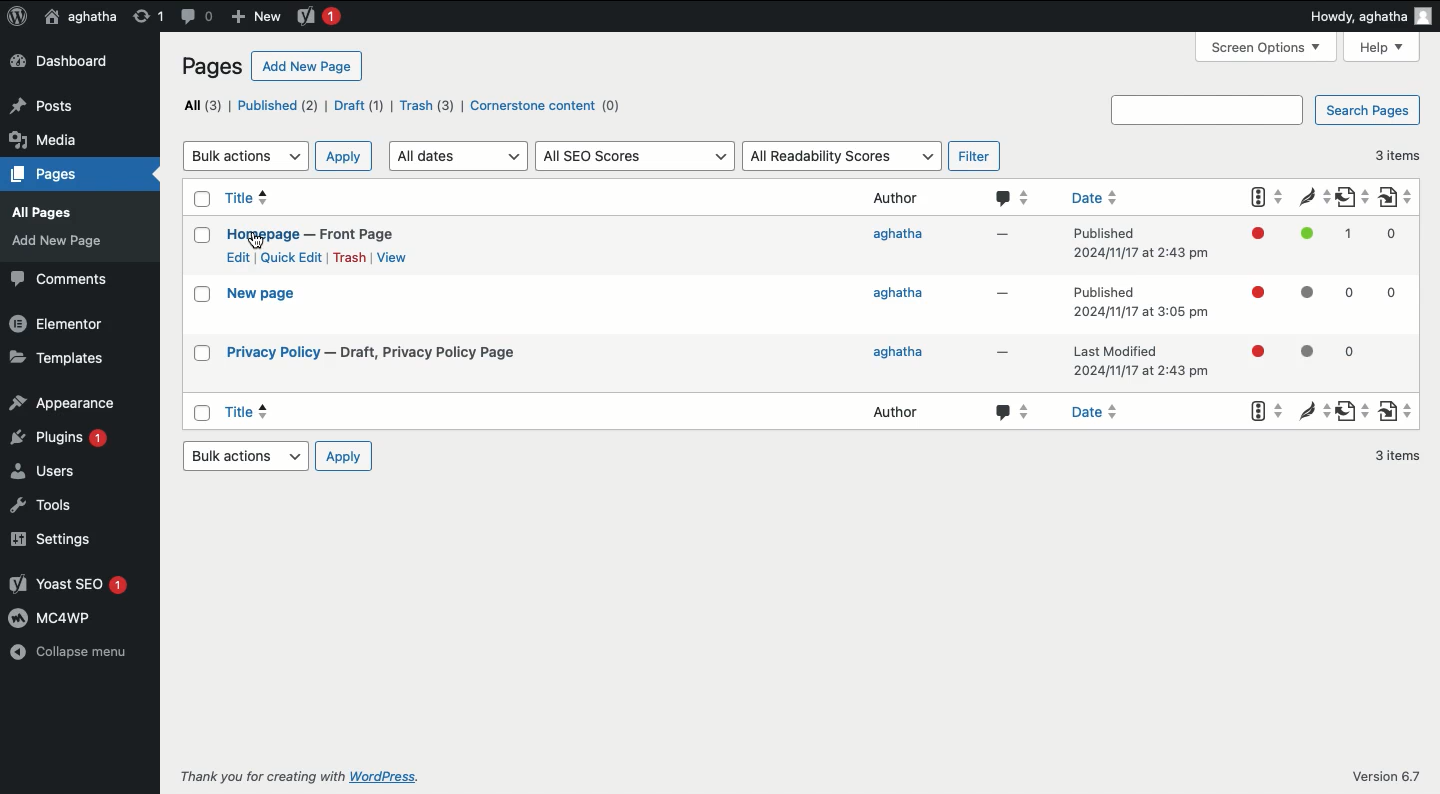  Describe the element at coordinates (898, 307) in the screenshot. I see `Author details` at that location.